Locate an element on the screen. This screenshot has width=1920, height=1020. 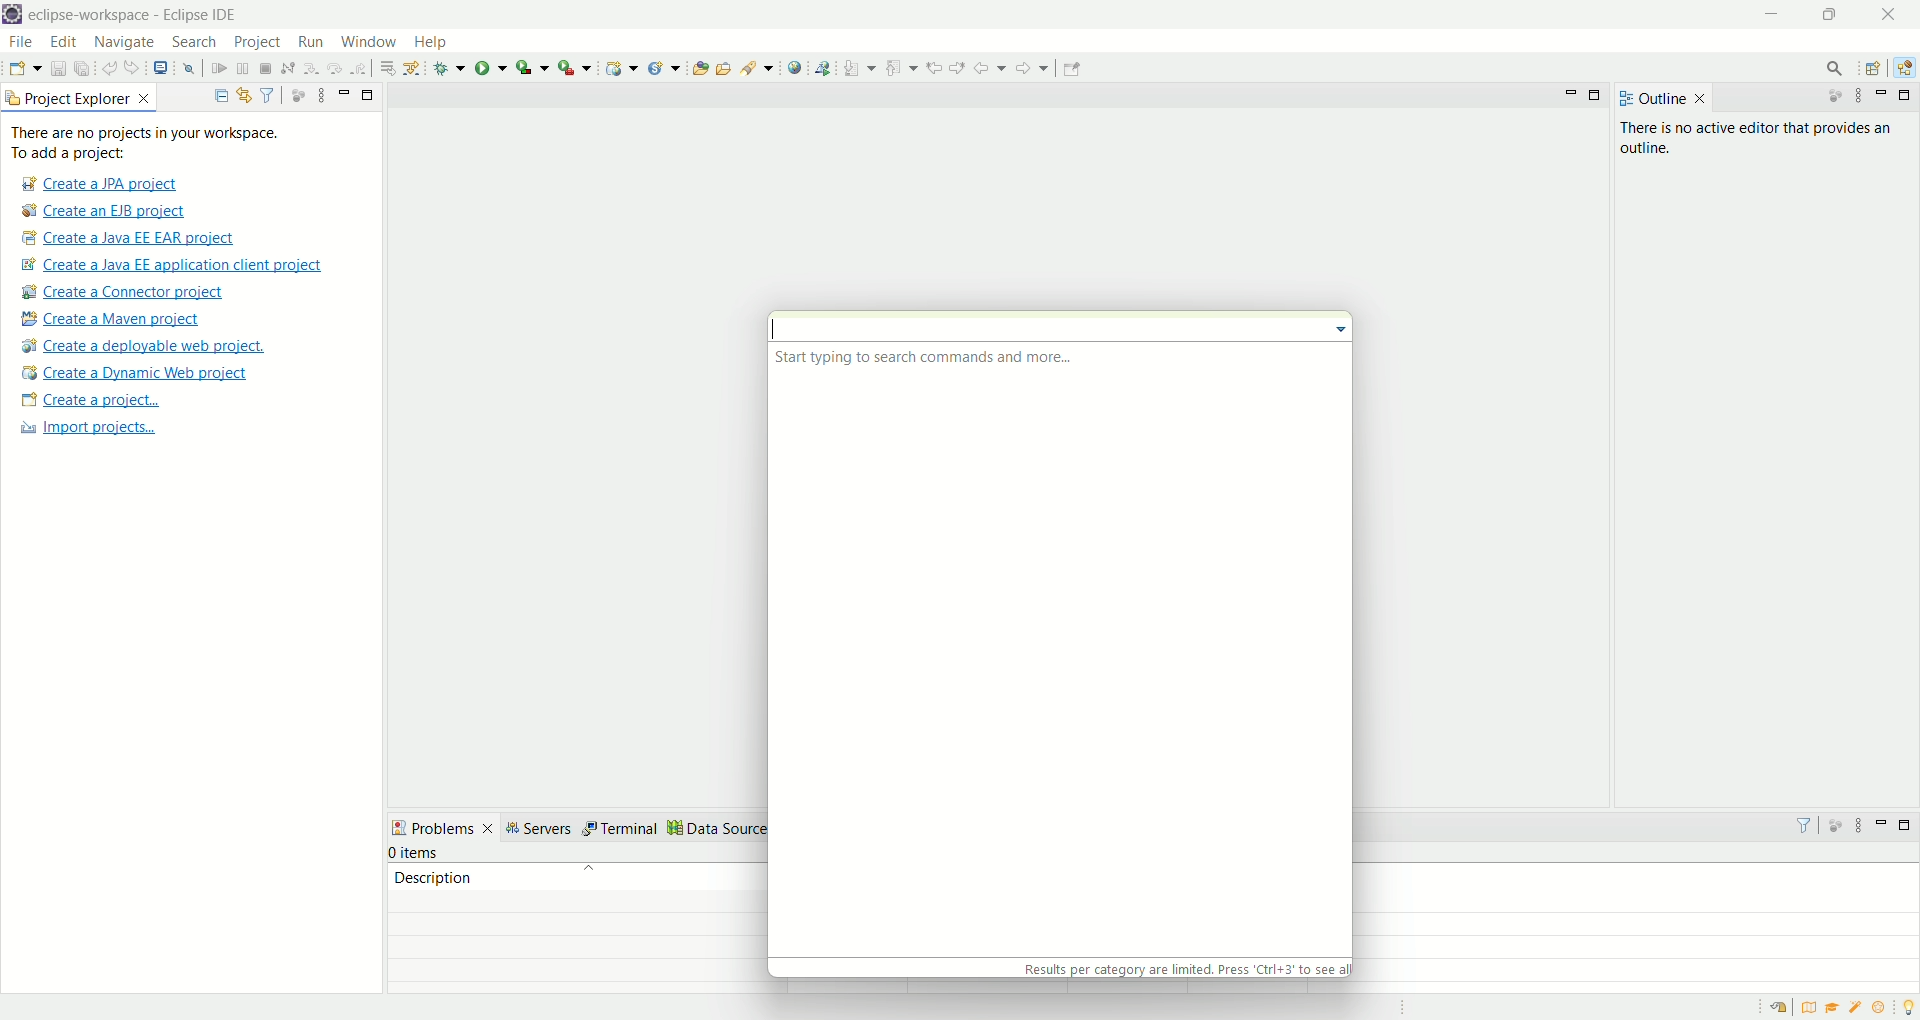
maximize is located at coordinates (1901, 823).